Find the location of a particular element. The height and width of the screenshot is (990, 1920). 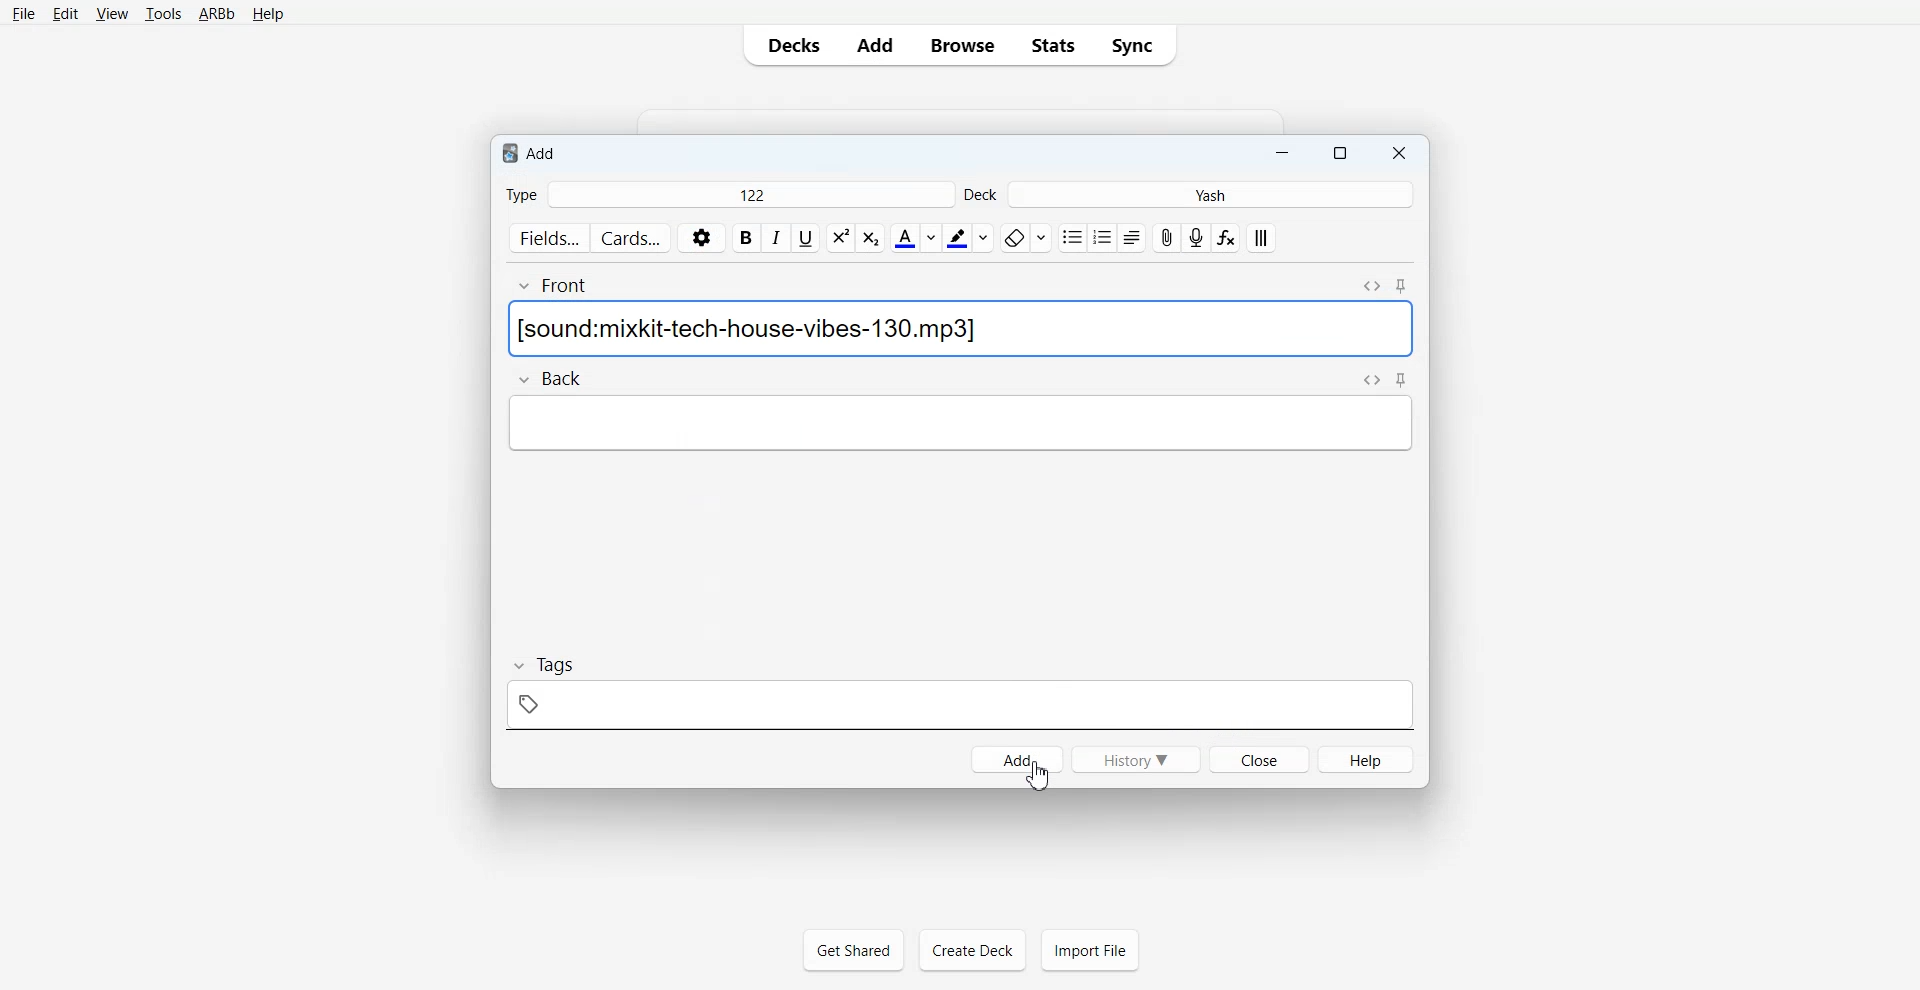

View is located at coordinates (110, 13).